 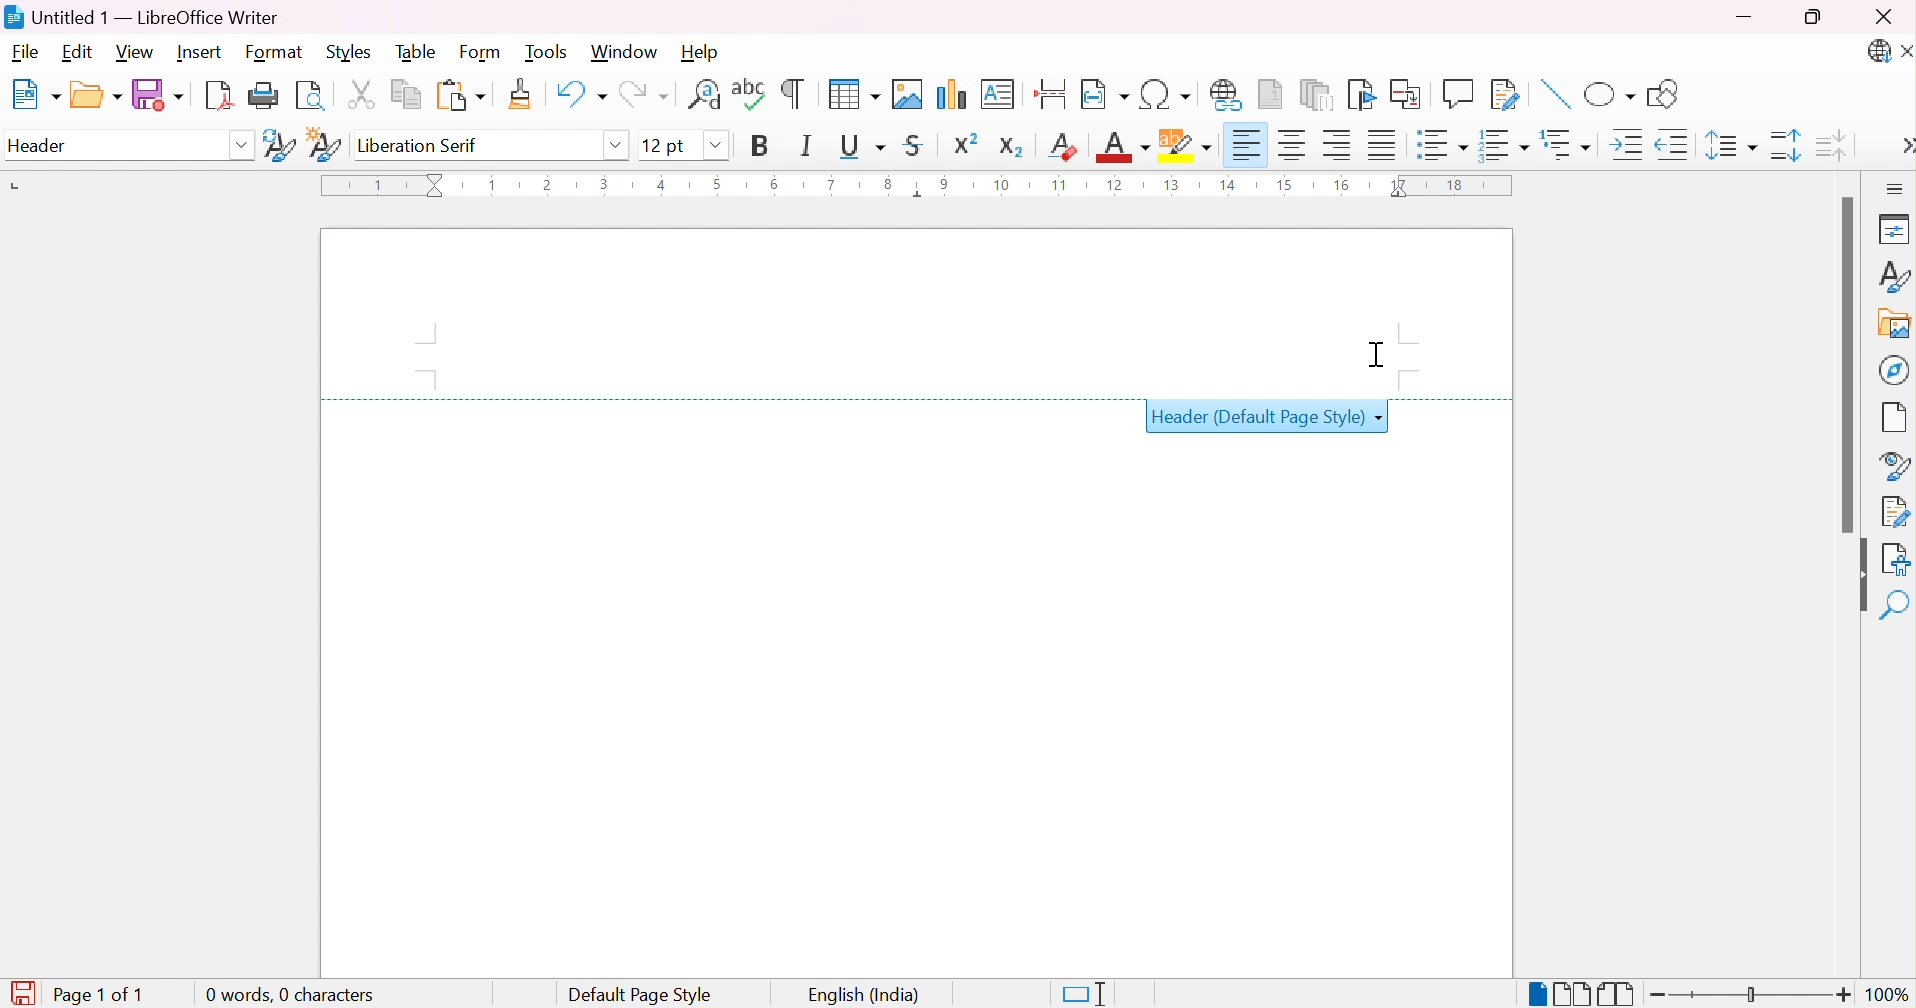 What do you see at coordinates (1163, 94) in the screenshot?
I see `Insert special characters` at bounding box center [1163, 94].